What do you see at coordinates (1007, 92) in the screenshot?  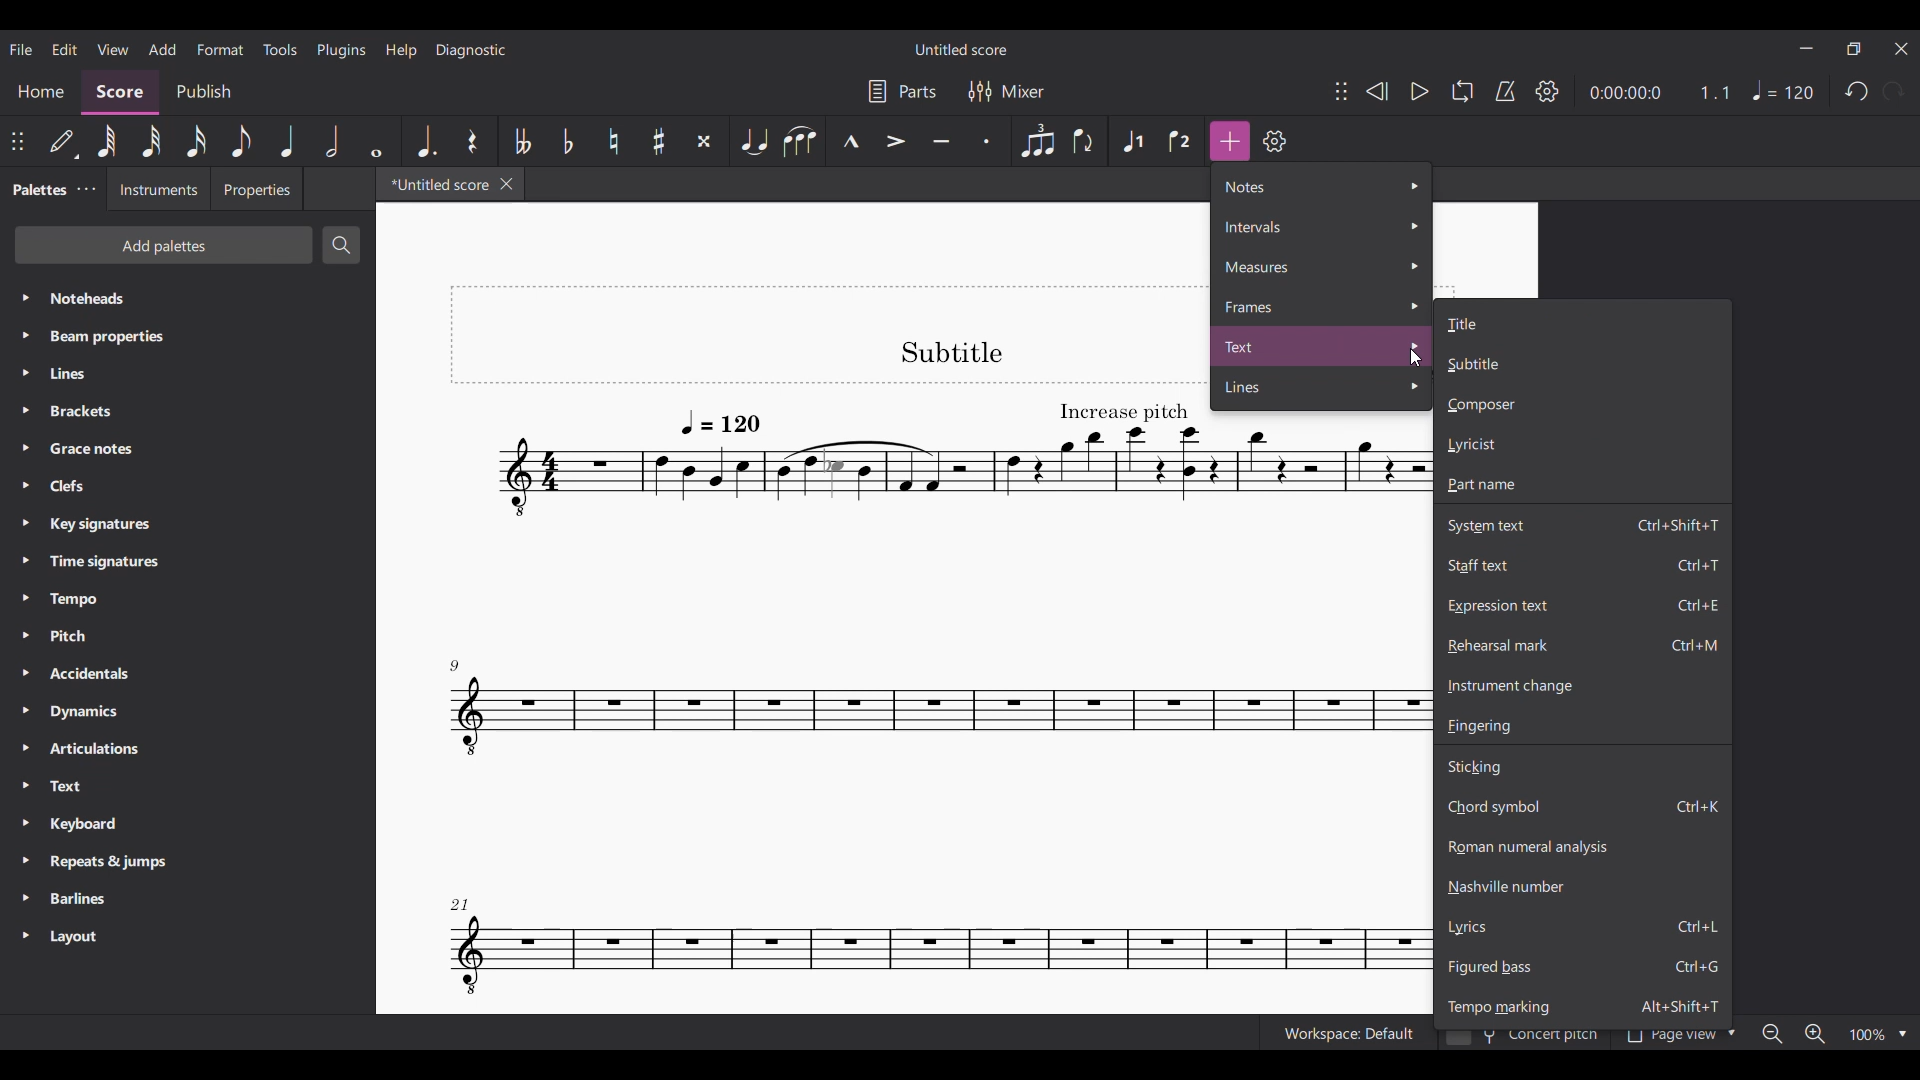 I see `Mixer settings` at bounding box center [1007, 92].